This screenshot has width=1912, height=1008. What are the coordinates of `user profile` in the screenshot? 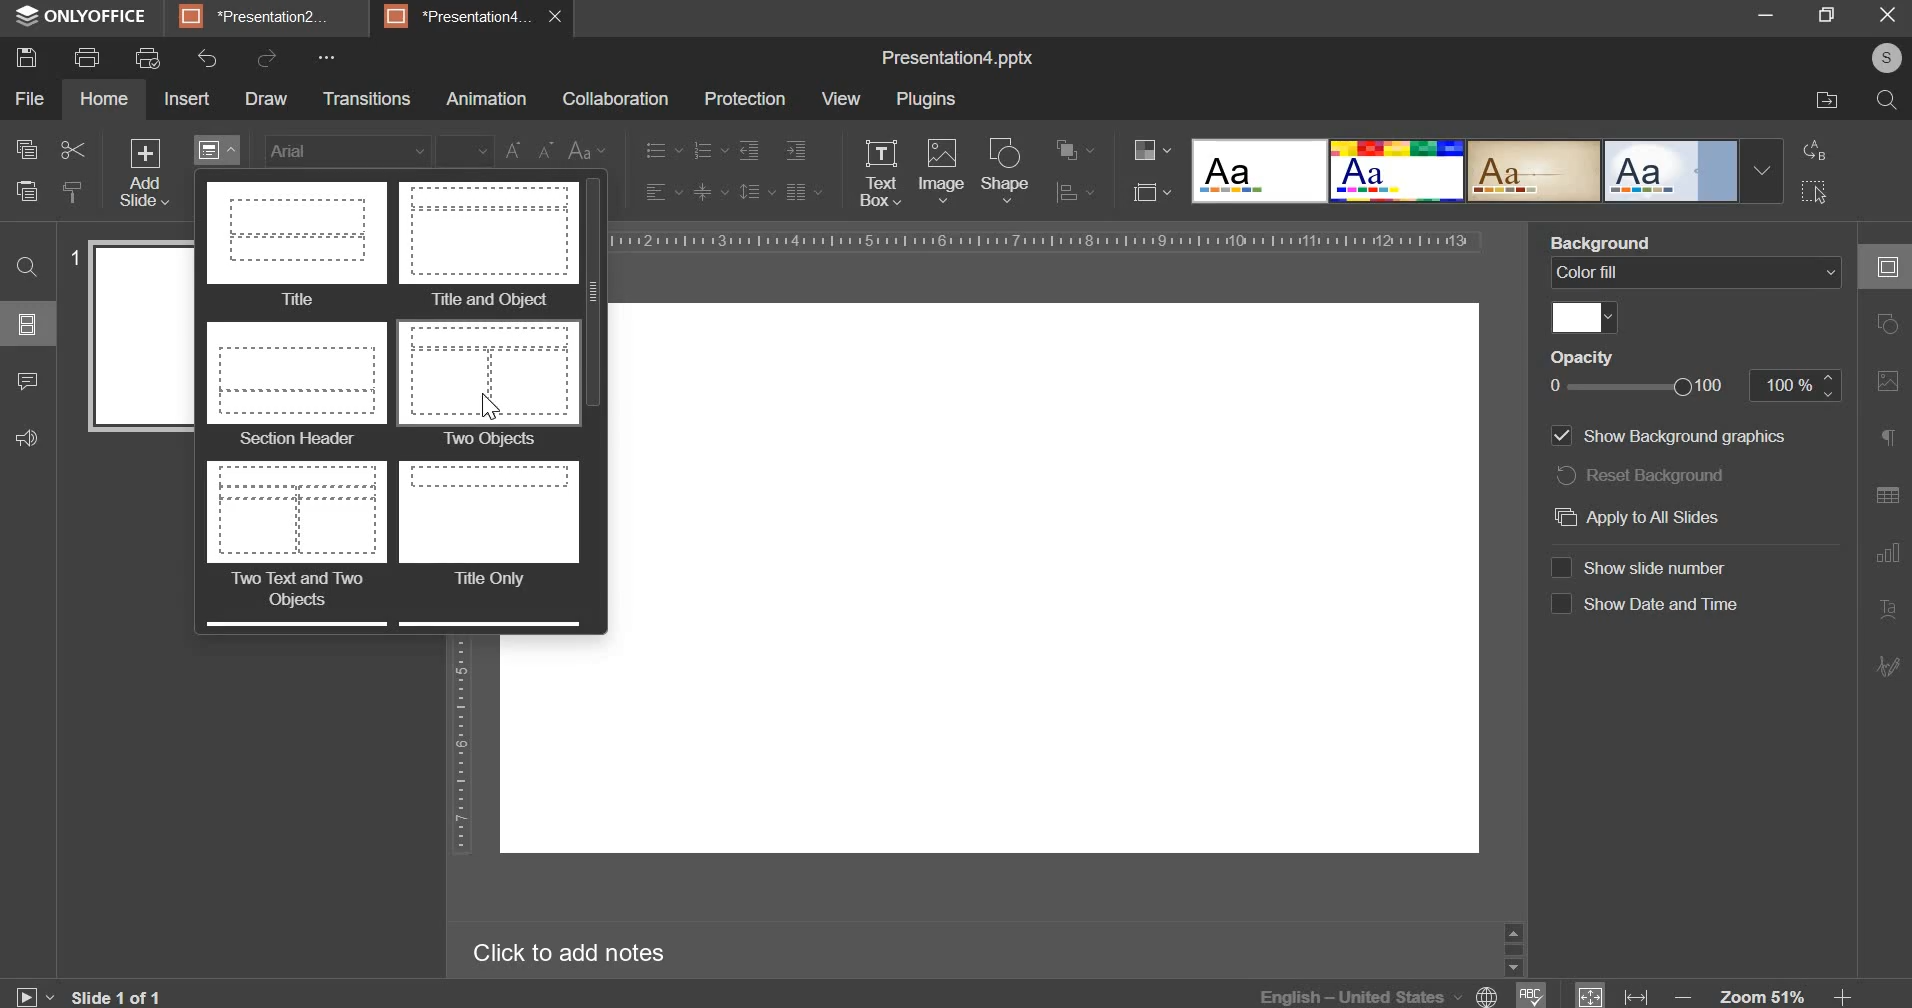 It's located at (1885, 58).